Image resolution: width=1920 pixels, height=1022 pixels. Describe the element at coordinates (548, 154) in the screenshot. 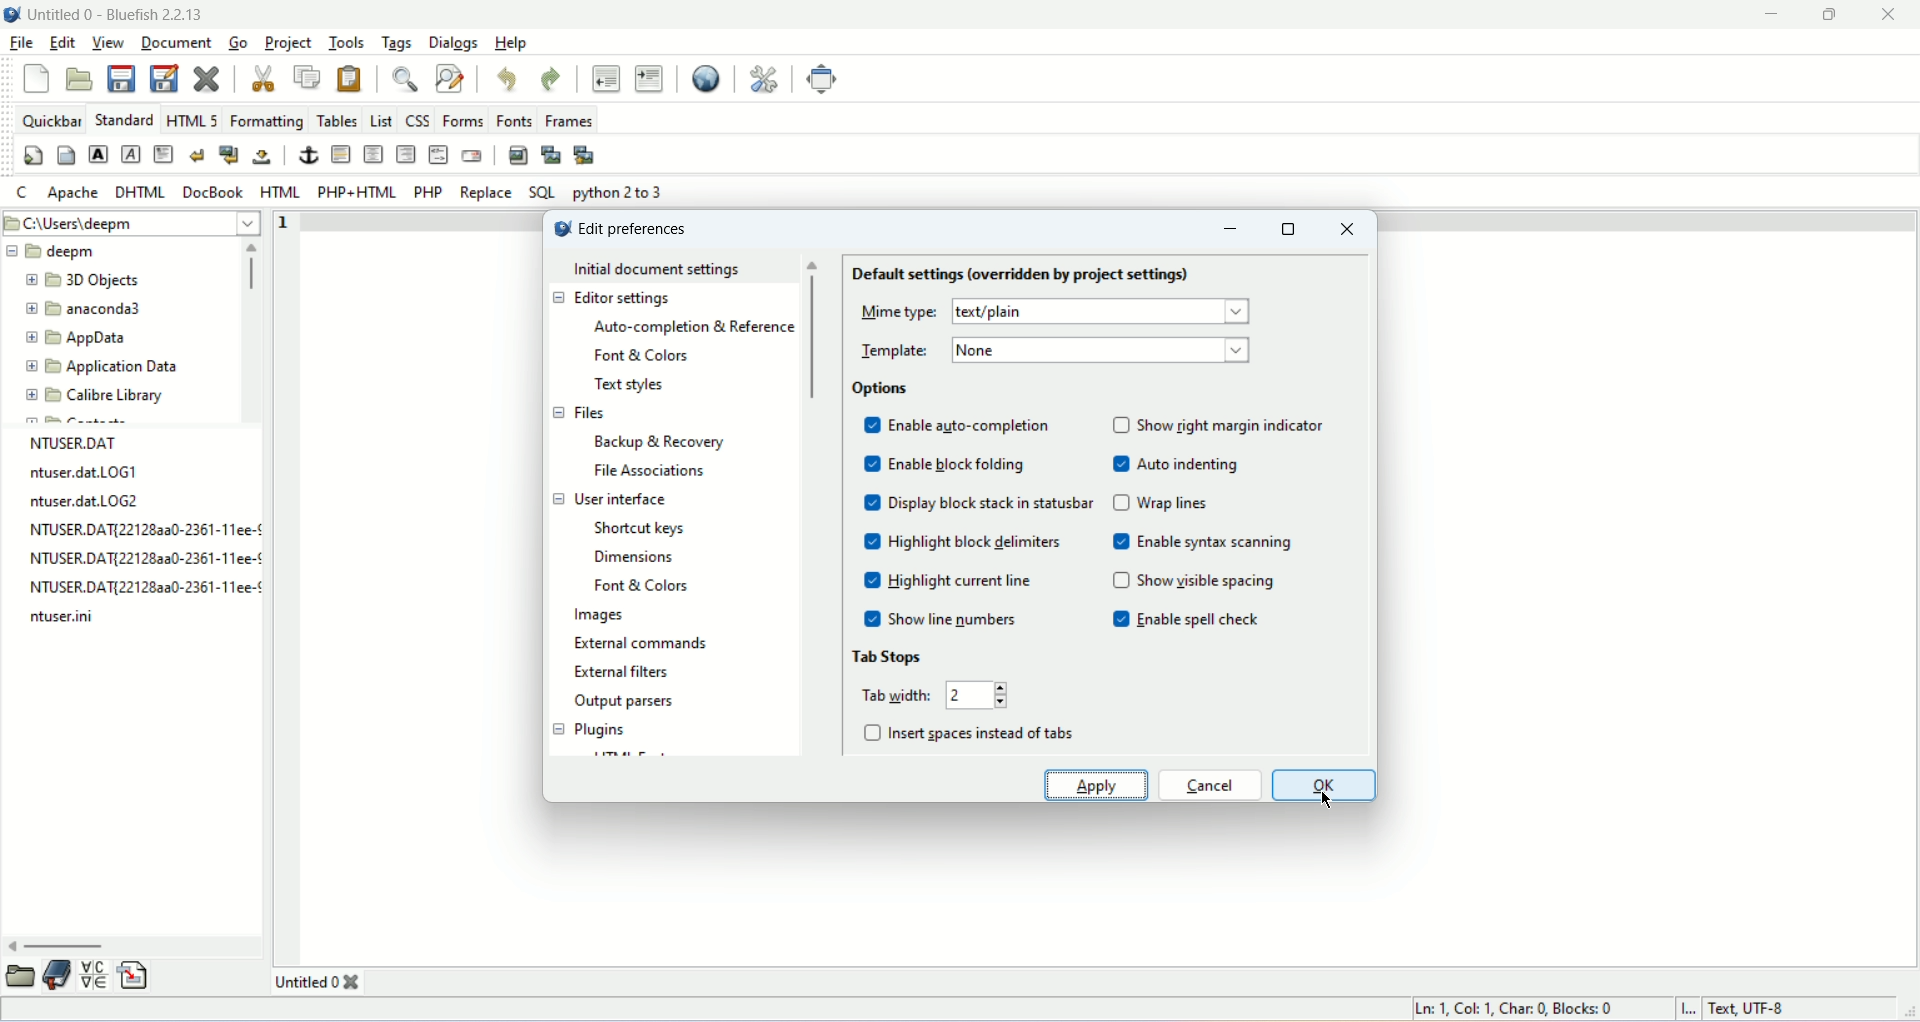

I see `insert thumbnail` at that location.